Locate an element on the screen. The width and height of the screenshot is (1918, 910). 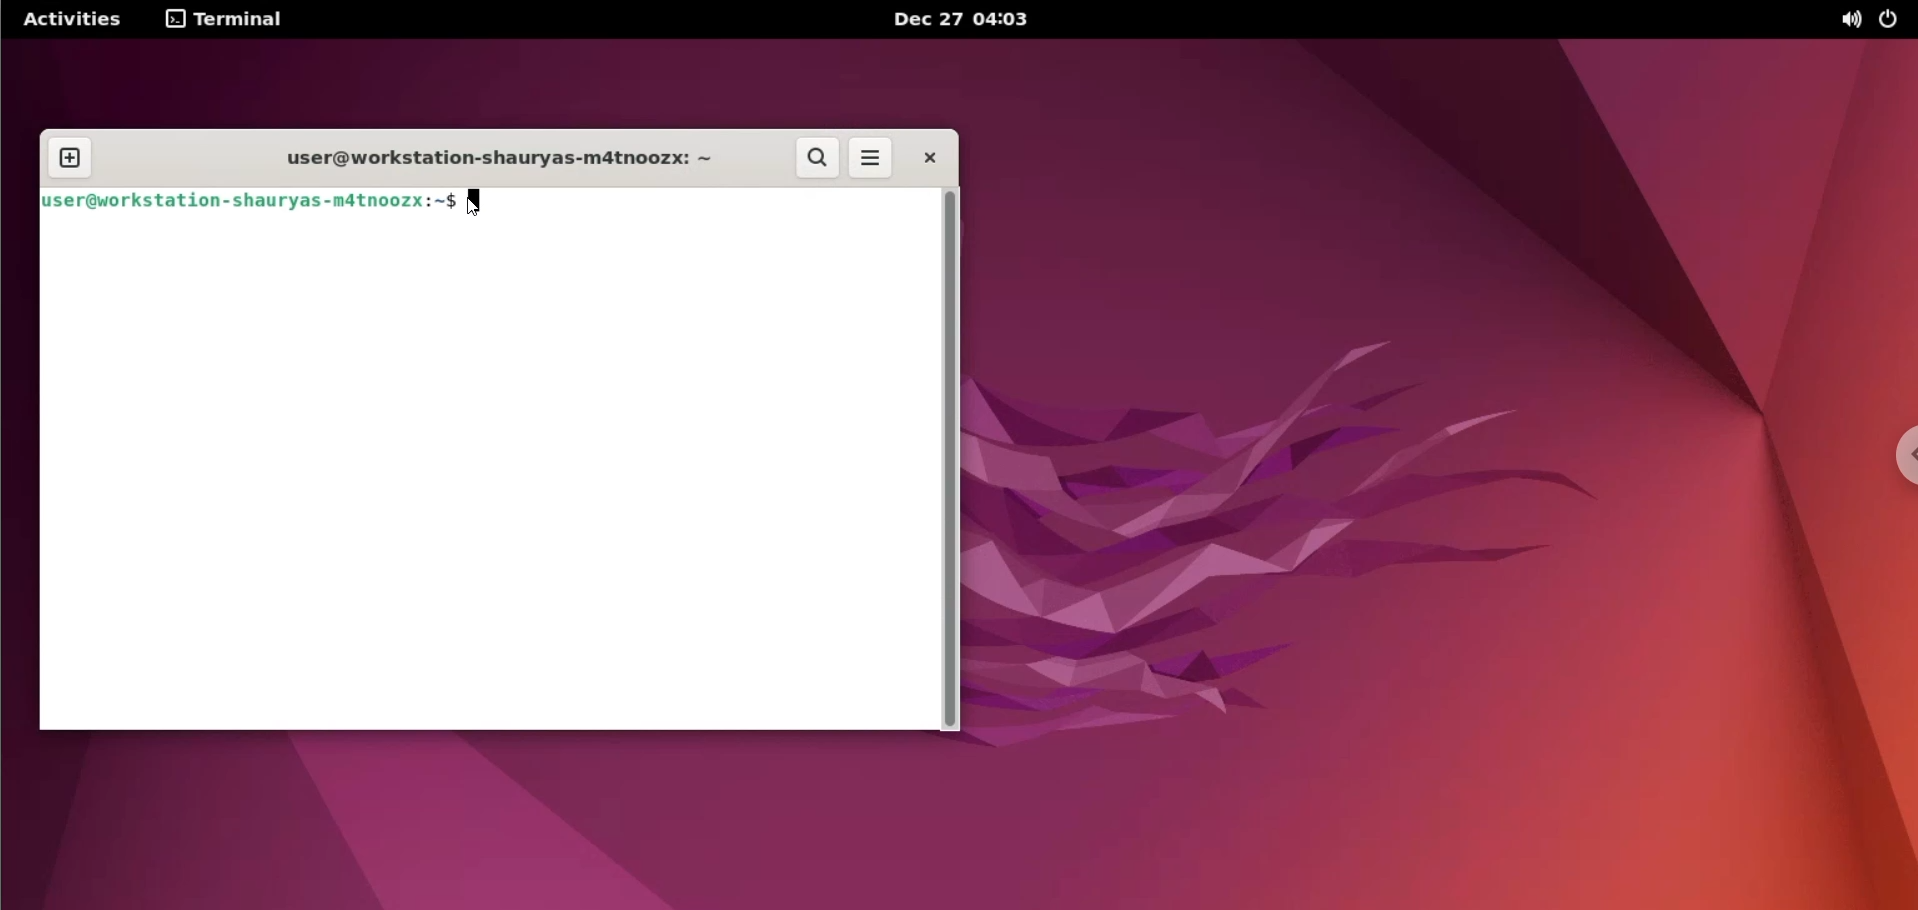
user@workstation-shauryas-m4tnoozx:-$ is located at coordinates (246, 199).